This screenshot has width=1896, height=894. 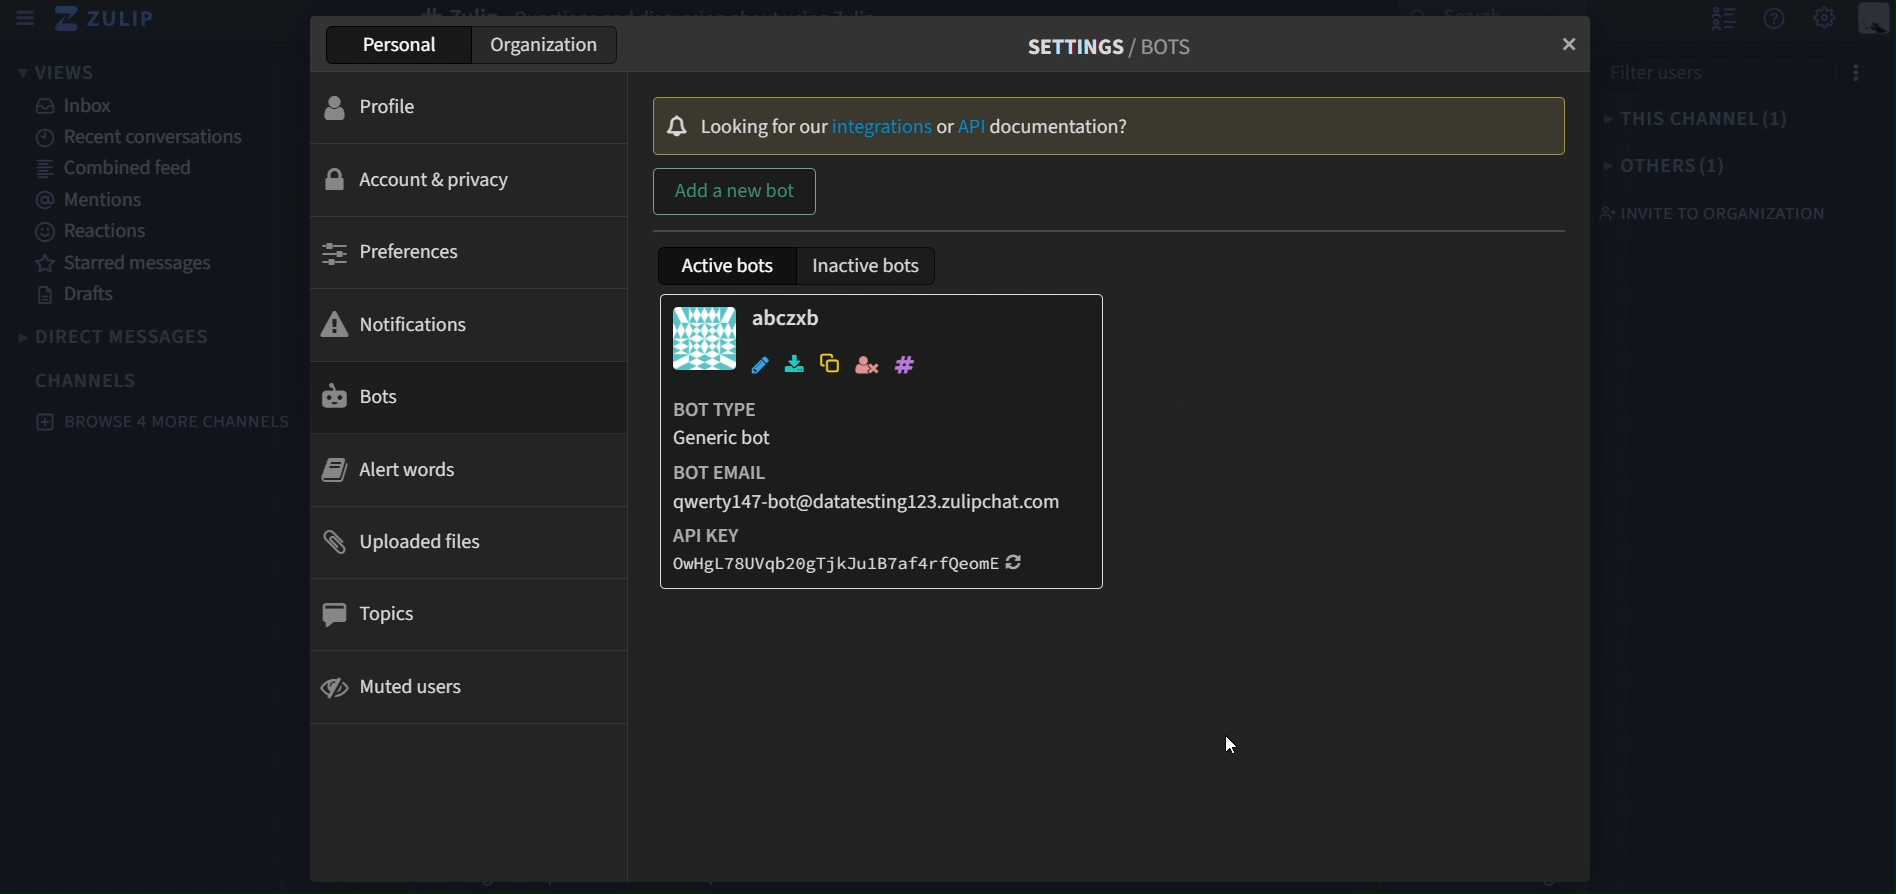 I want to click on invite to organization, so click(x=1716, y=213).